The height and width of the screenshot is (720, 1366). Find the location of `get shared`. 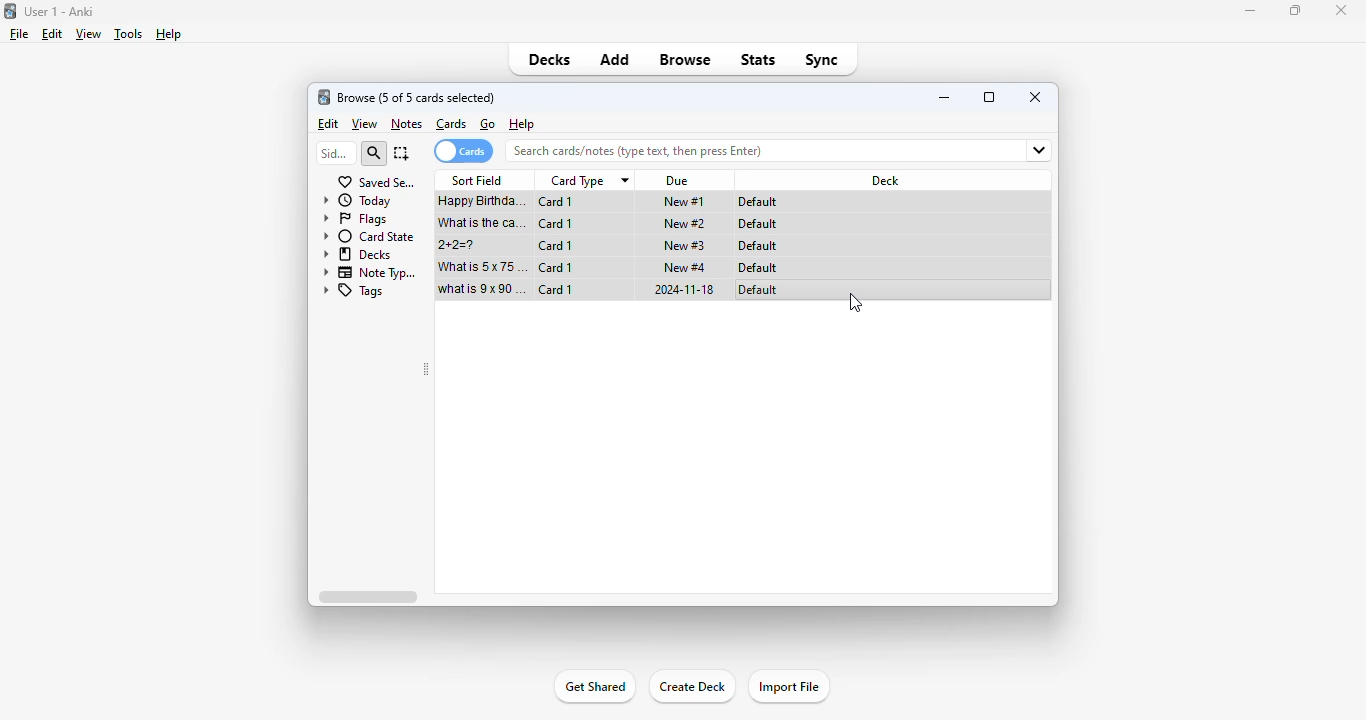

get shared is located at coordinates (596, 686).